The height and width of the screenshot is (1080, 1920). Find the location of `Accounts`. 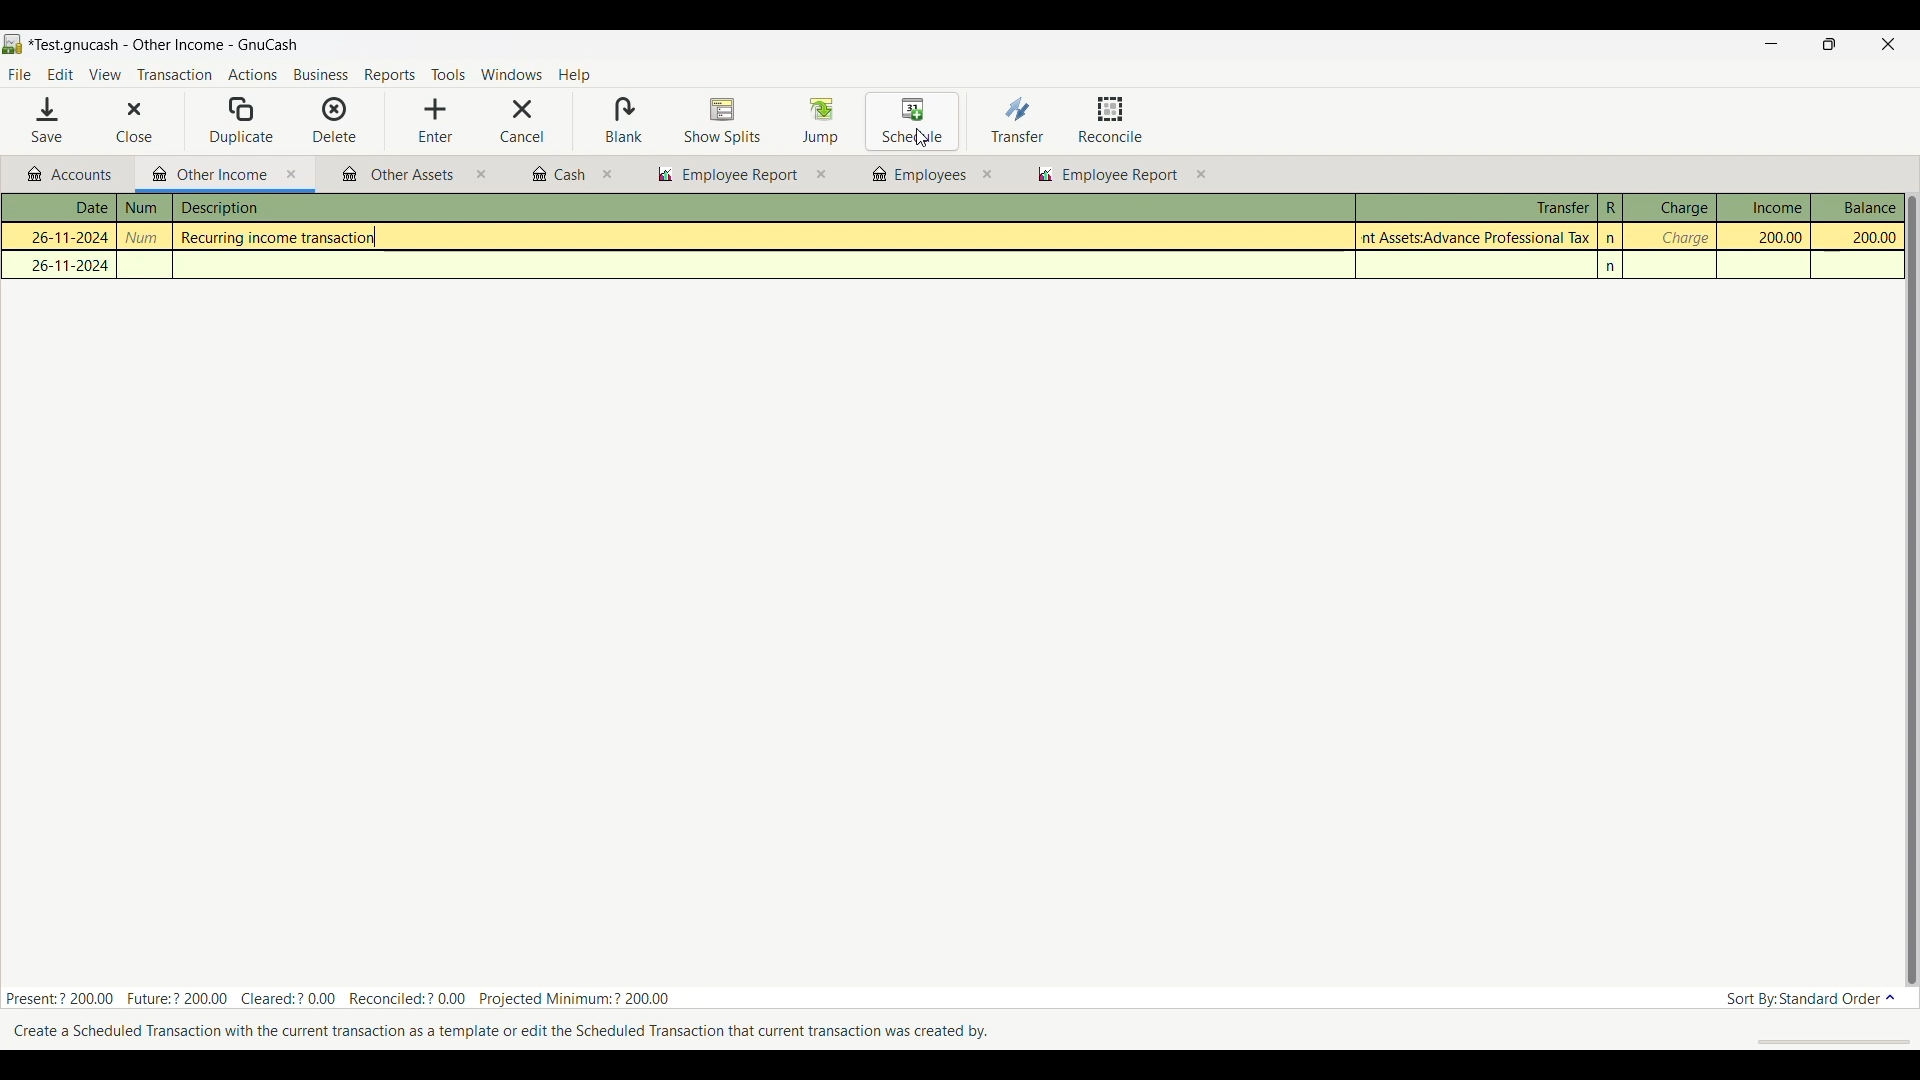

Accounts is located at coordinates (74, 175).